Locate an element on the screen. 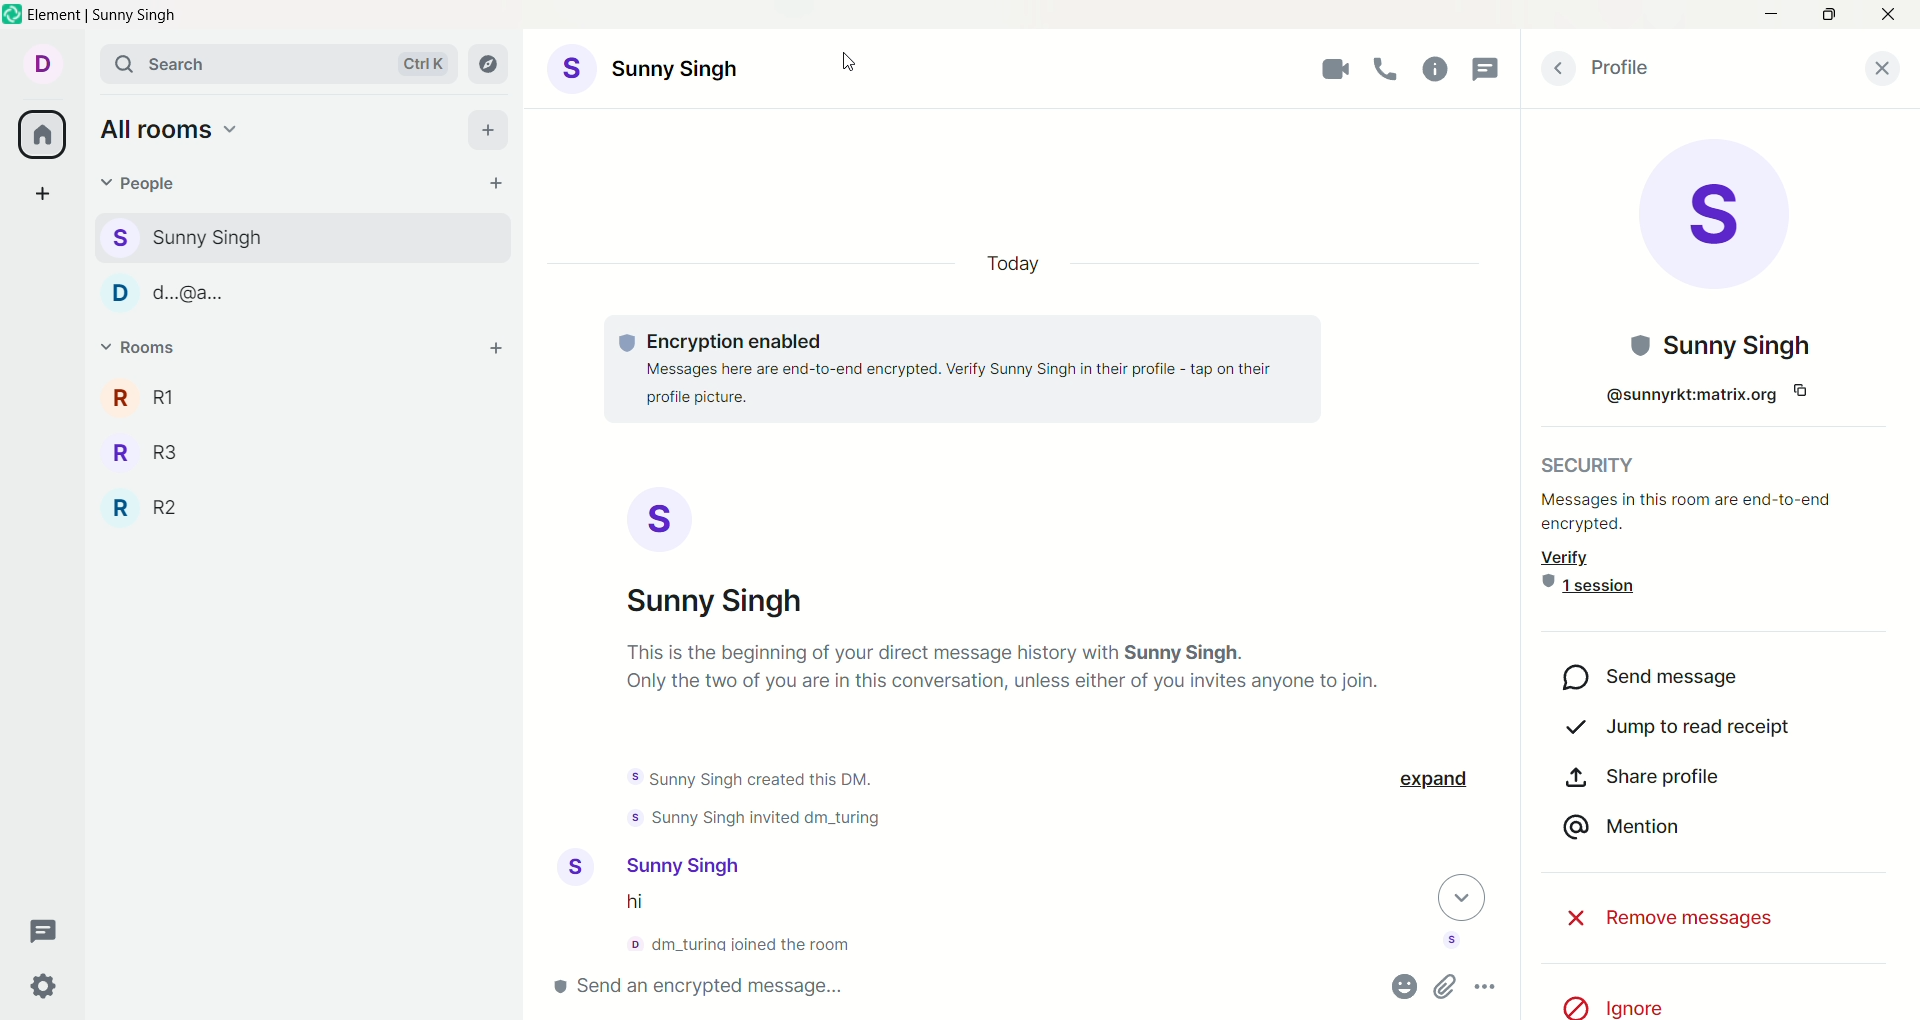  account is located at coordinates (657, 71).